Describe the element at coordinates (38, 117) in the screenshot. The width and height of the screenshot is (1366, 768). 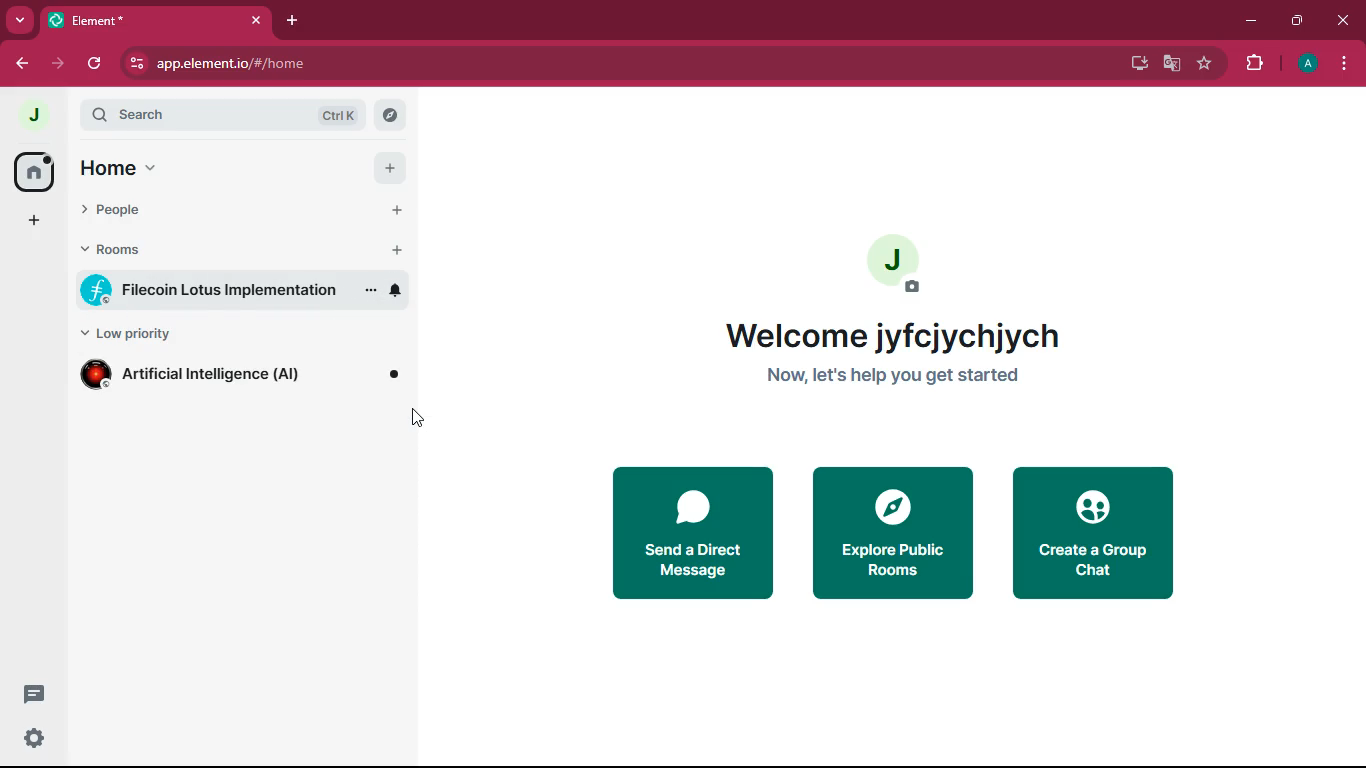
I see `profile picture` at that location.